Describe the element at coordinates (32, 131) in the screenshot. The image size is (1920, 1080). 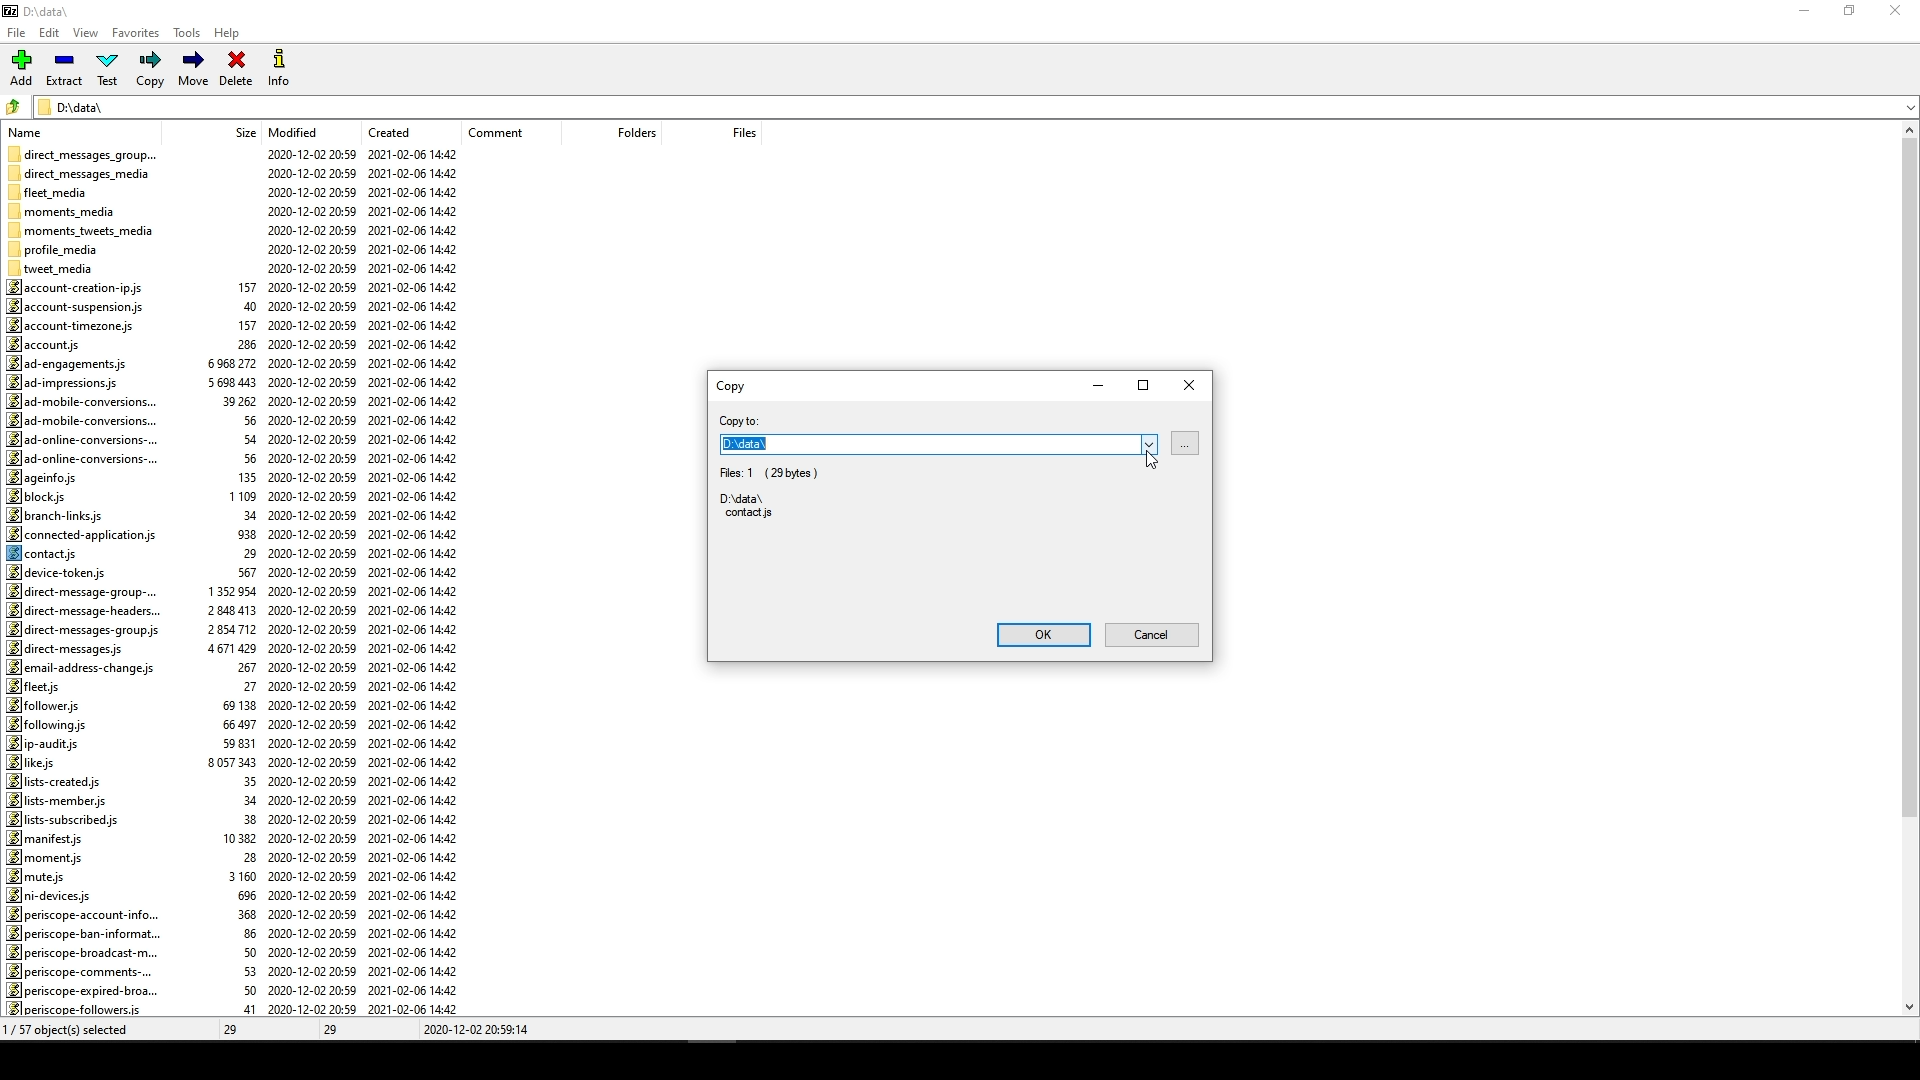
I see `name` at that location.